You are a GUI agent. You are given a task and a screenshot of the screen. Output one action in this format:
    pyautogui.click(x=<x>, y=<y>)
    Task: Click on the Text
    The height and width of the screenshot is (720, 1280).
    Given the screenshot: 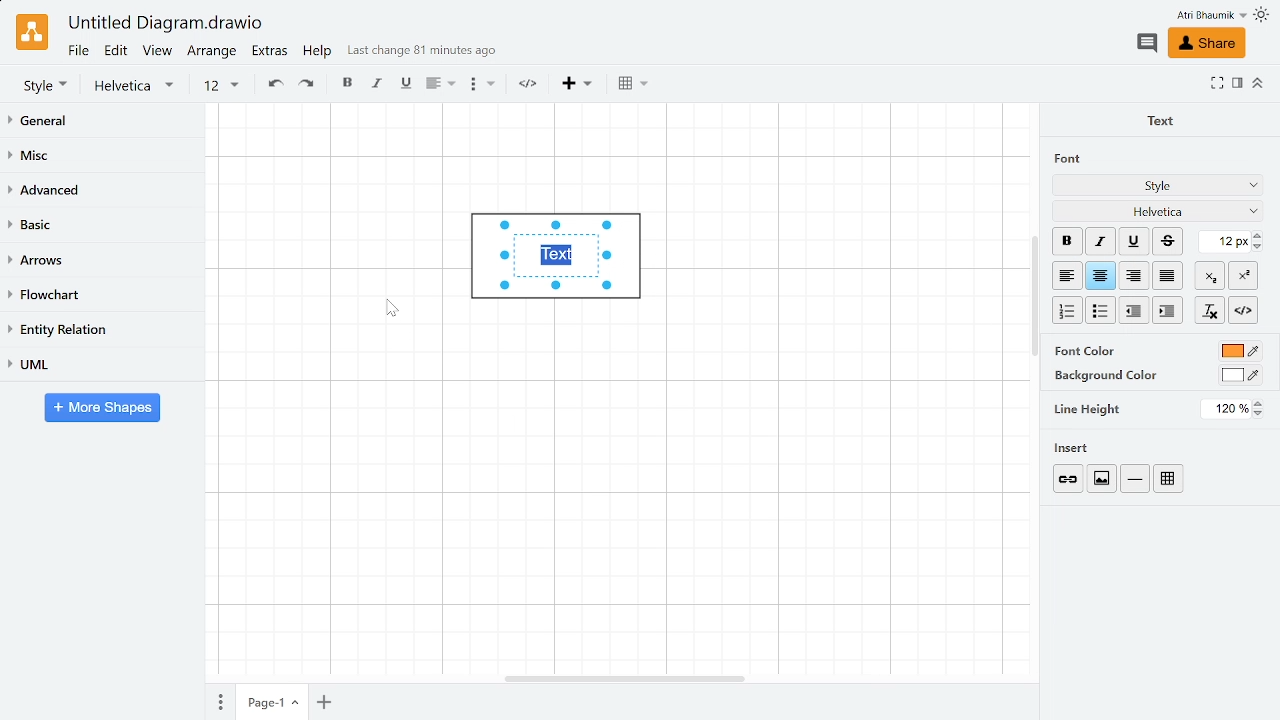 What is the action you would take?
    pyautogui.click(x=1156, y=119)
    